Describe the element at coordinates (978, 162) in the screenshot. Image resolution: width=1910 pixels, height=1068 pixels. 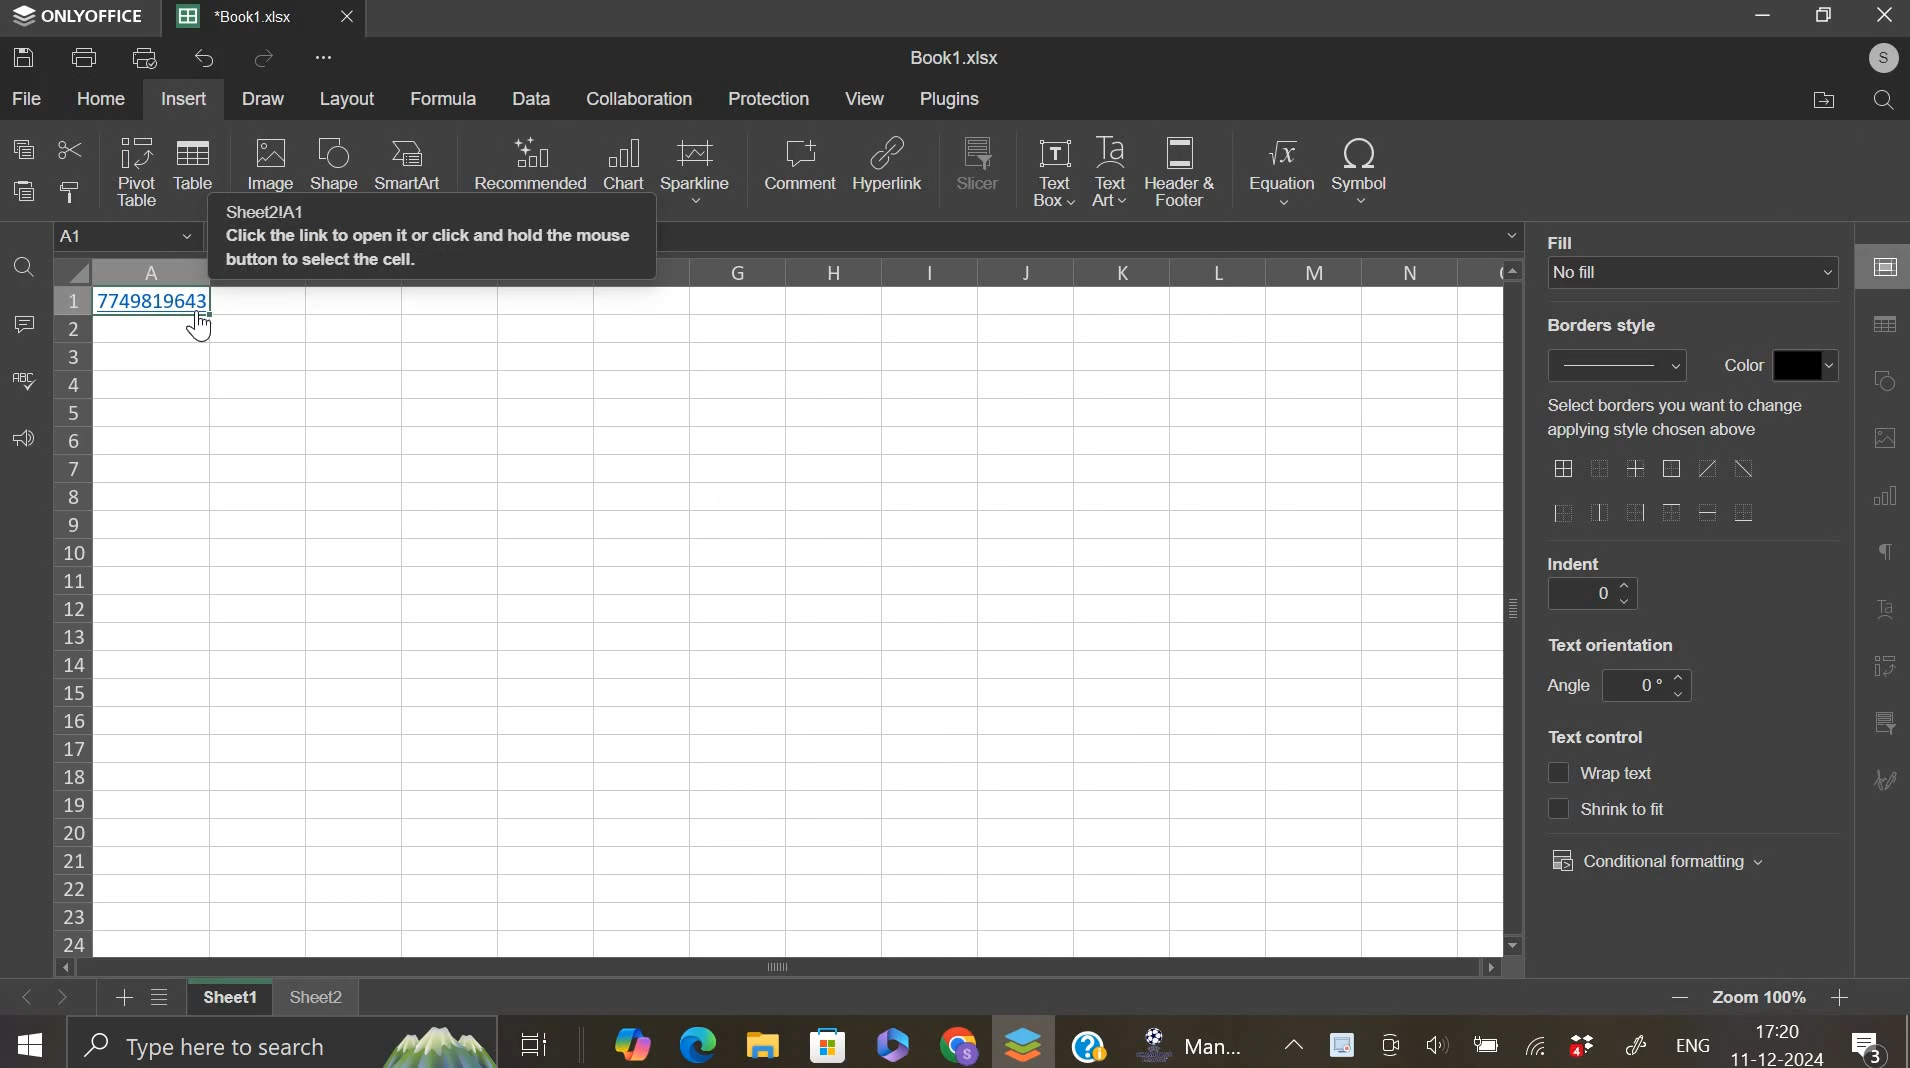
I see `slicer` at that location.